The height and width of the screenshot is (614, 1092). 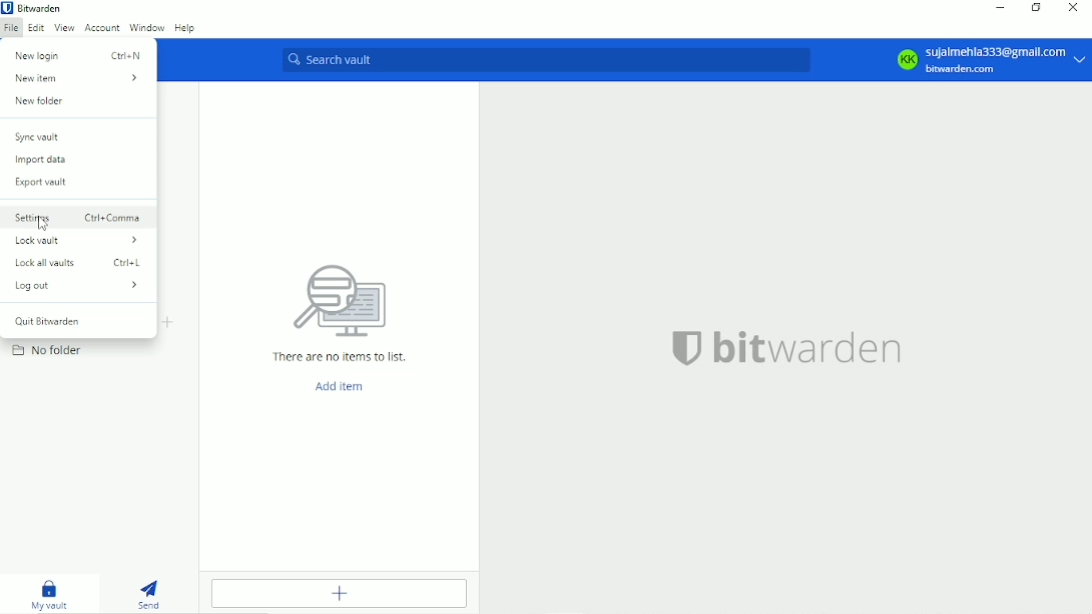 What do you see at coordinates (1001, 8) in the screenshot?
I see `Minimize` at bounding box center [1001, 8].